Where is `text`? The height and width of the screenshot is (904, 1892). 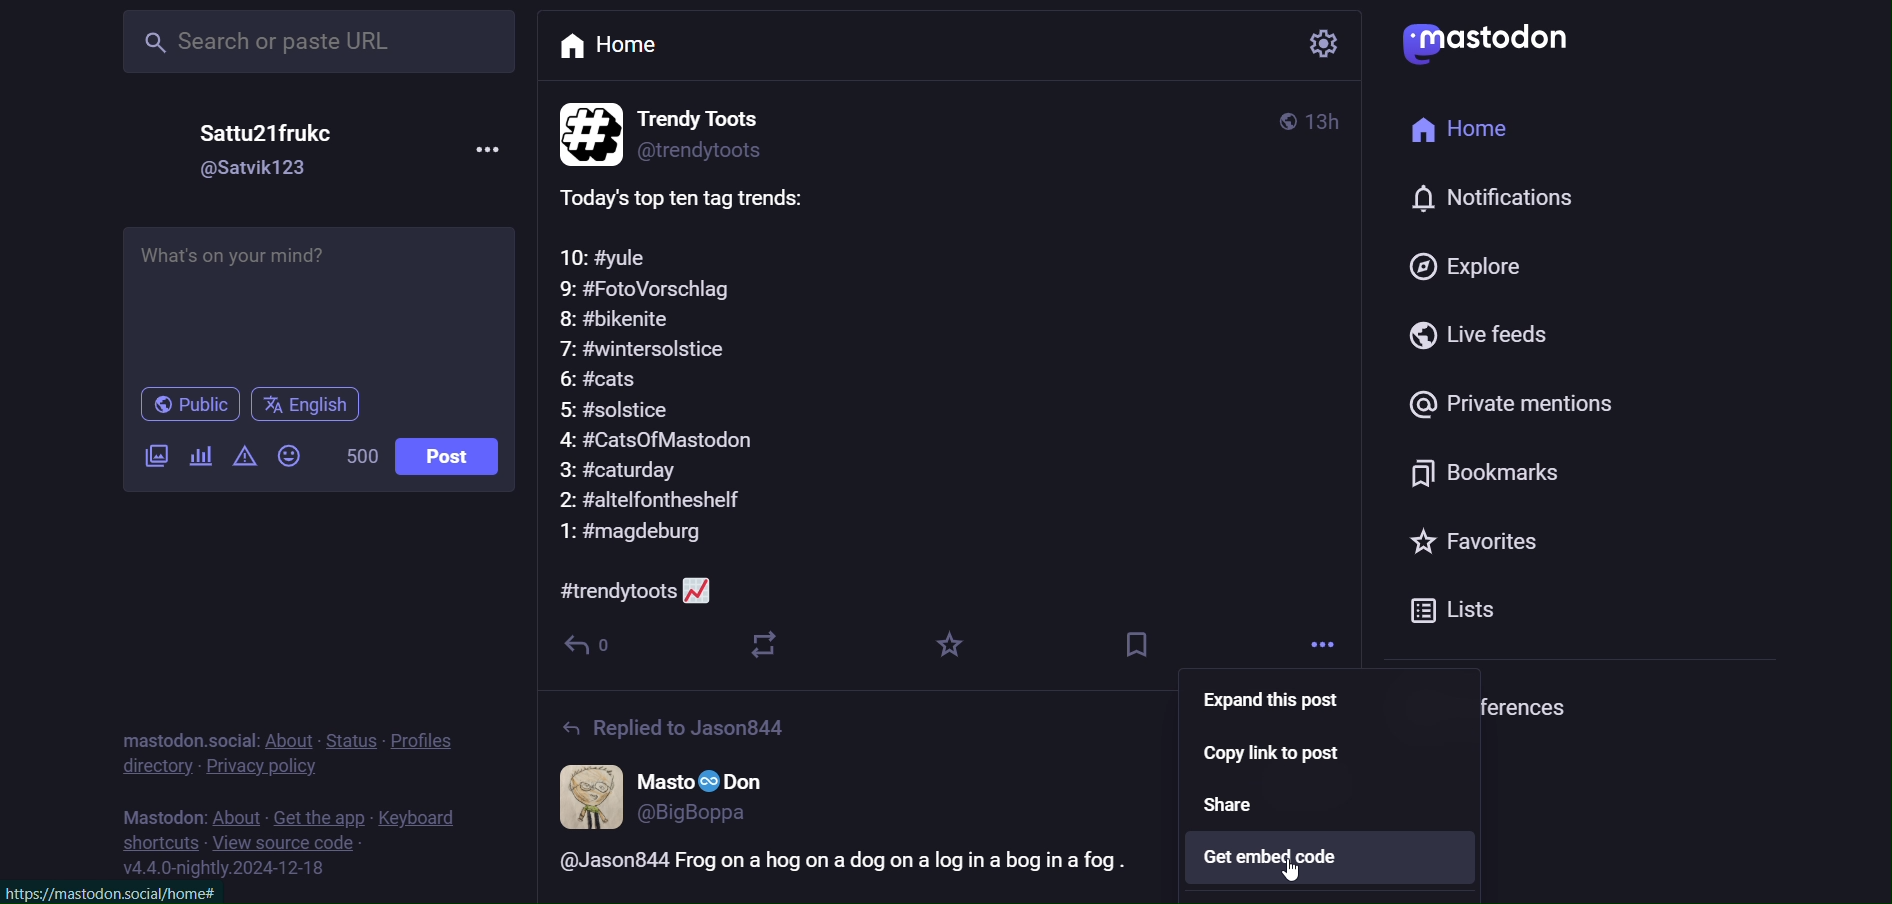 text is located at coordinates (153, 812).